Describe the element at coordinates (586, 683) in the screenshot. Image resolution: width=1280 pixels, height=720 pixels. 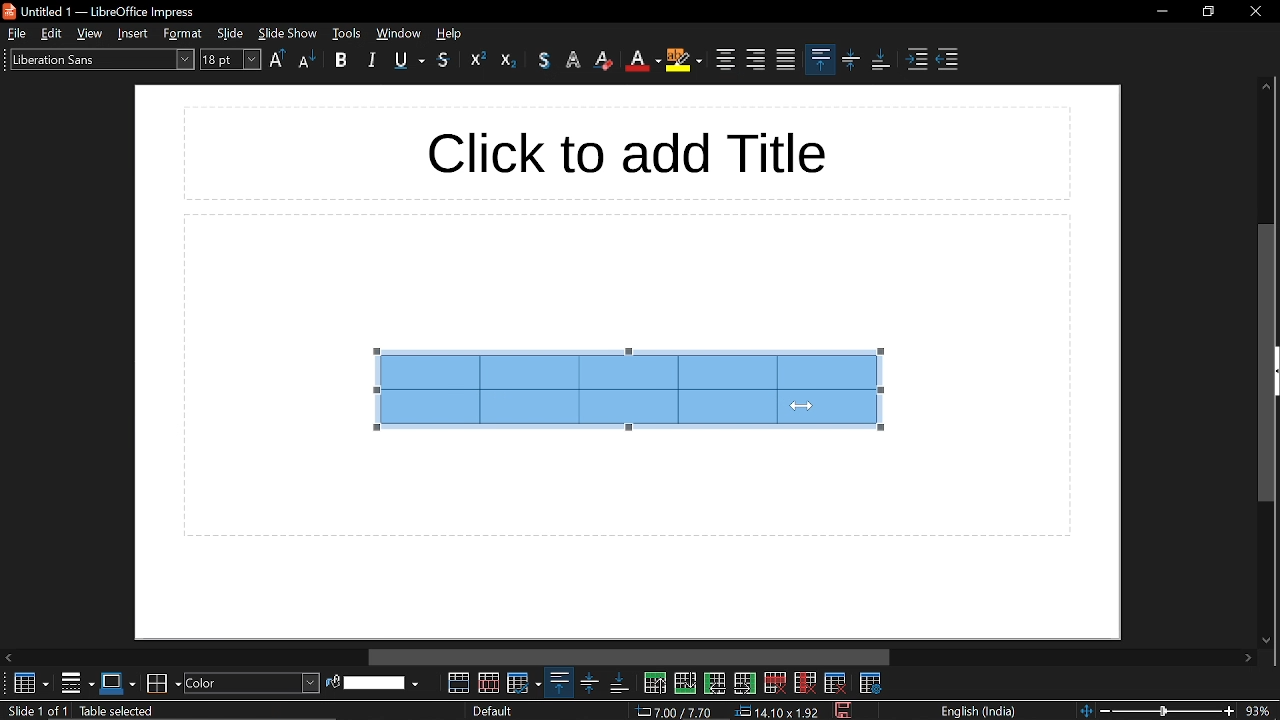
I see `center vertically` at that location.